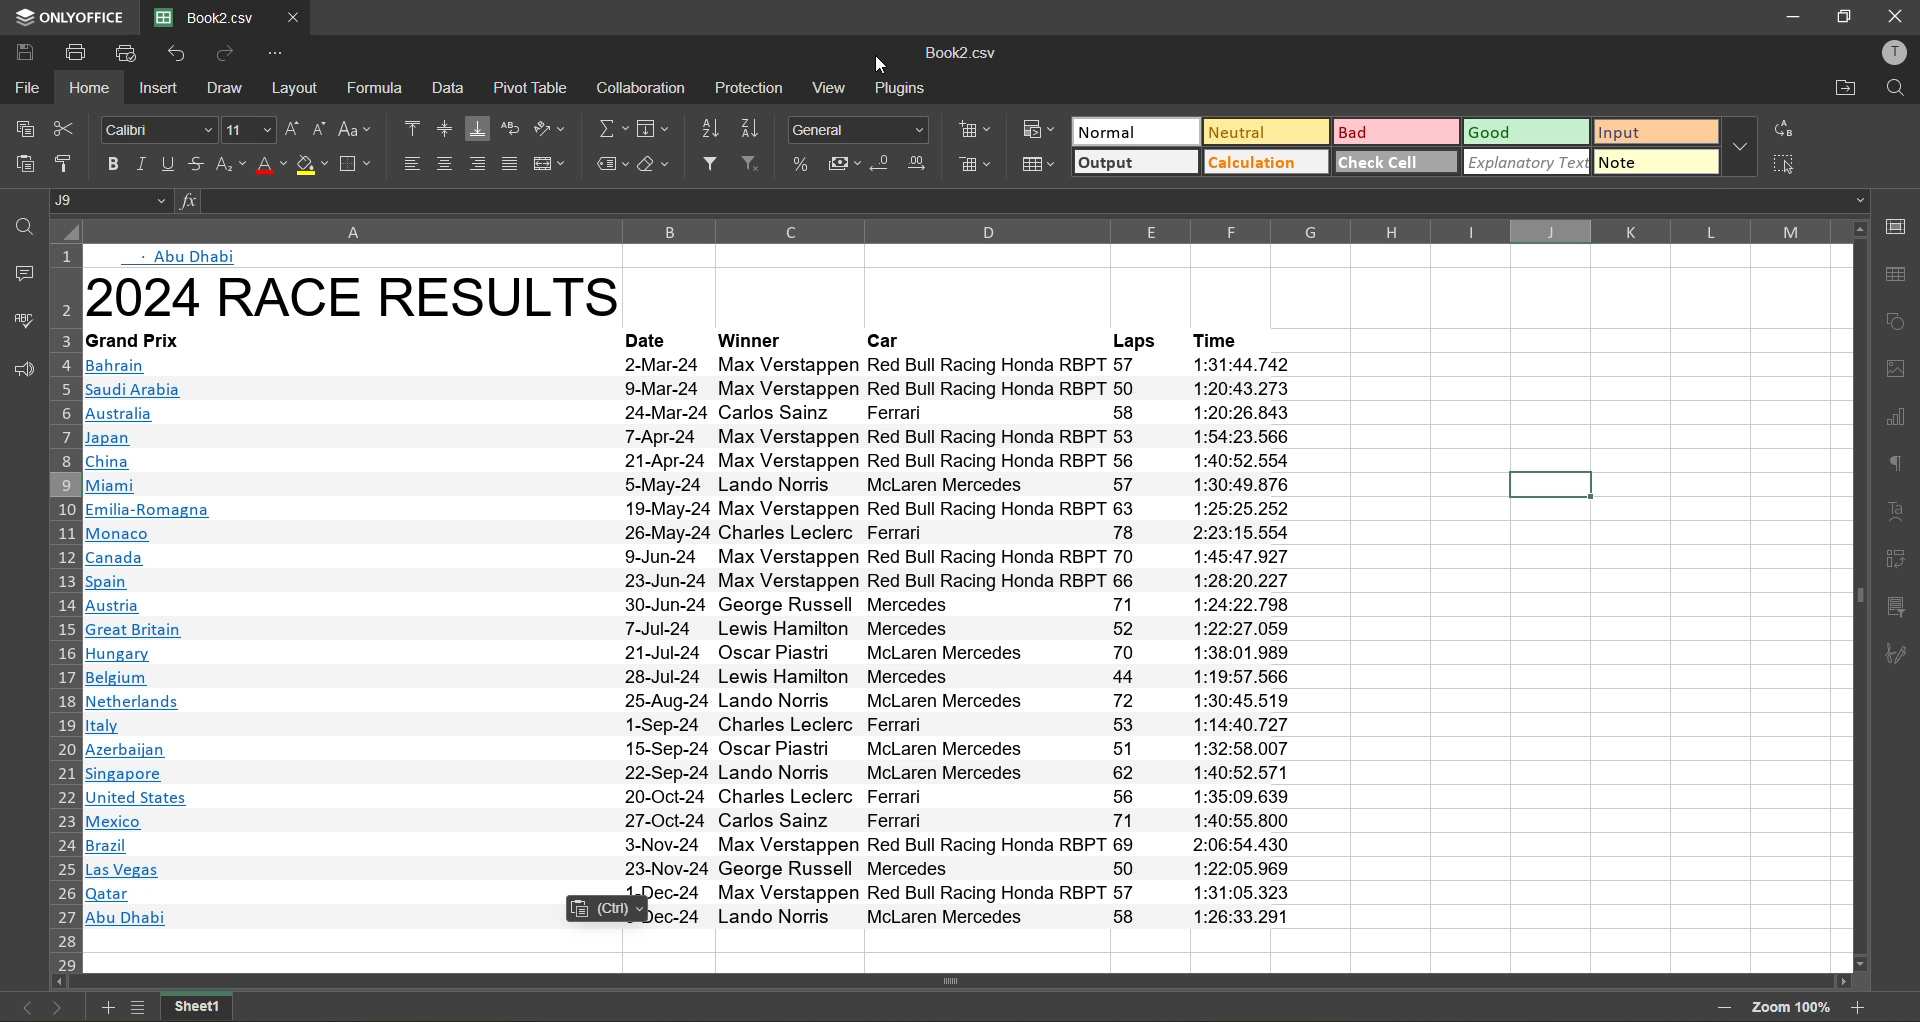  What do you see at coordinates (1898, 228) in the screenshot?
I see `call settings` at bounding box center [1898, 228].